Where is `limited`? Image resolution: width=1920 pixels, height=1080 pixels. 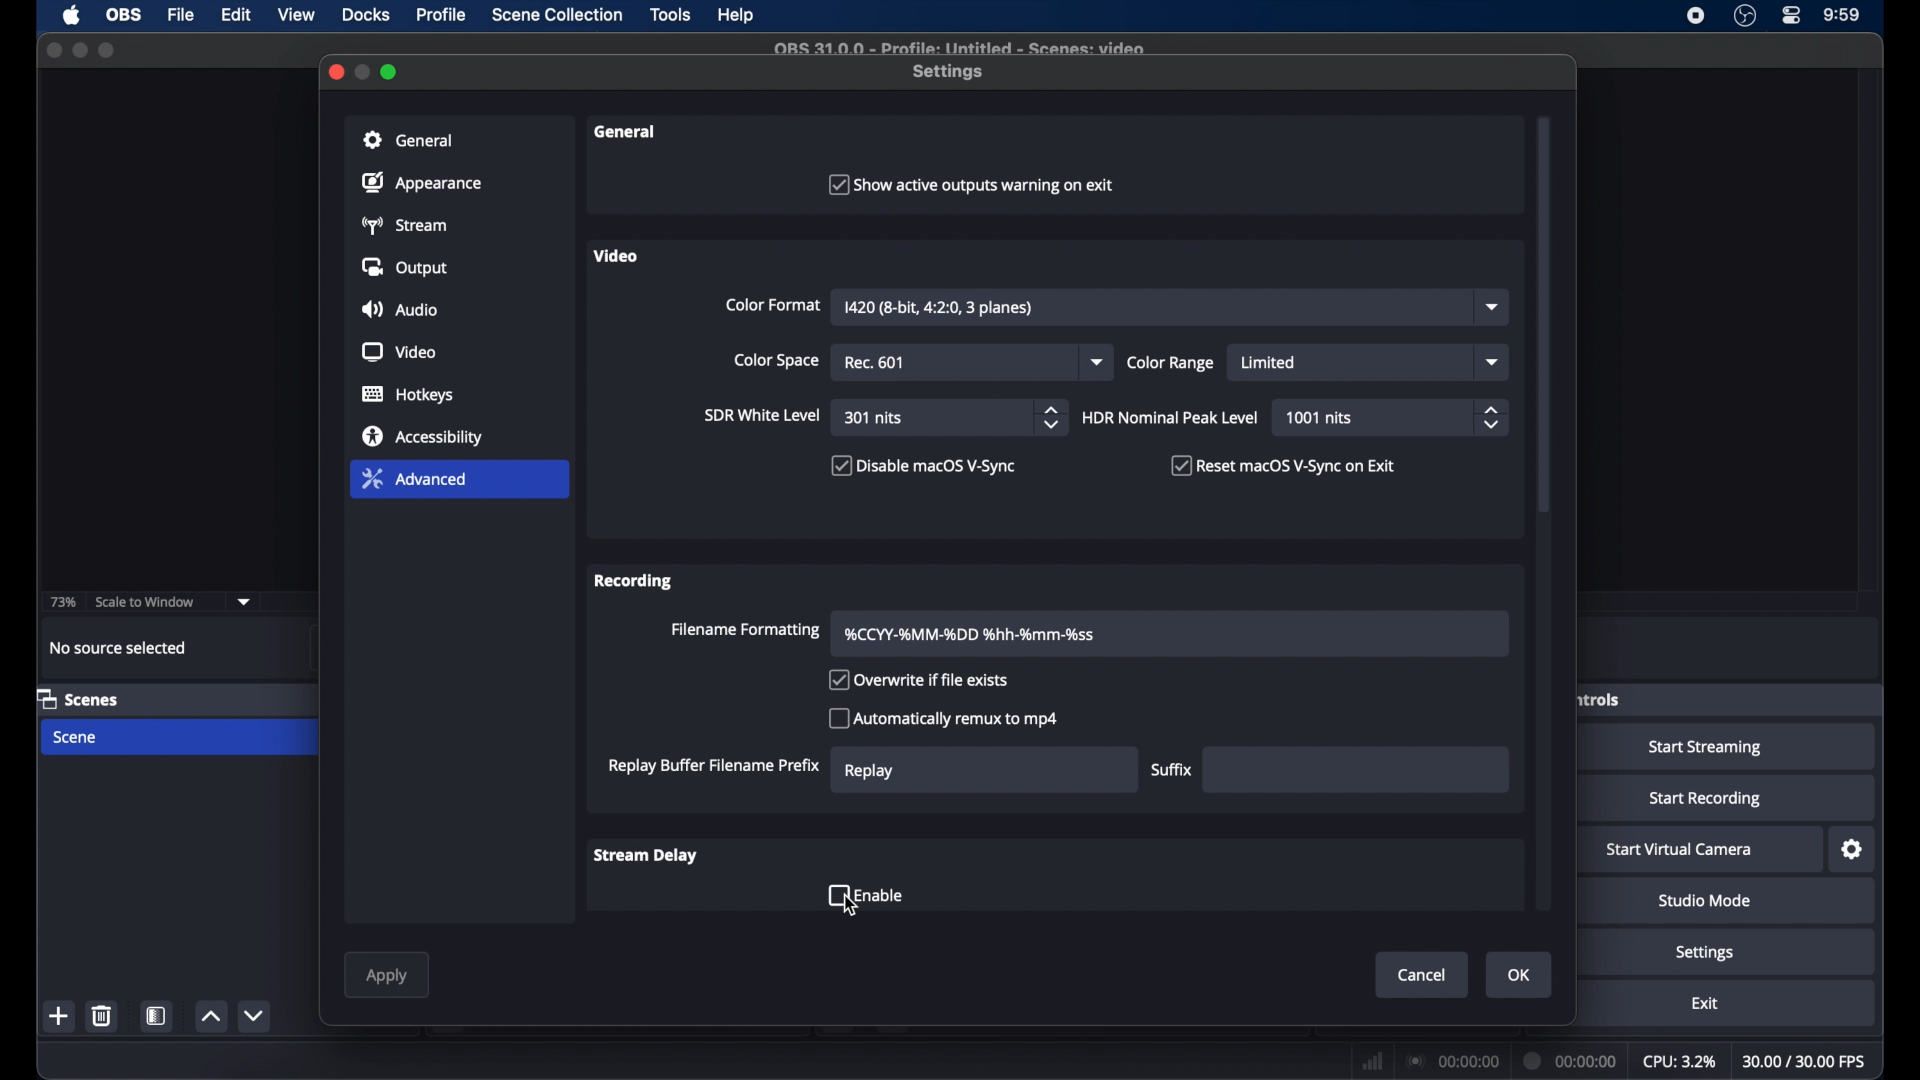 limited is located at coordinates (1270, 364).